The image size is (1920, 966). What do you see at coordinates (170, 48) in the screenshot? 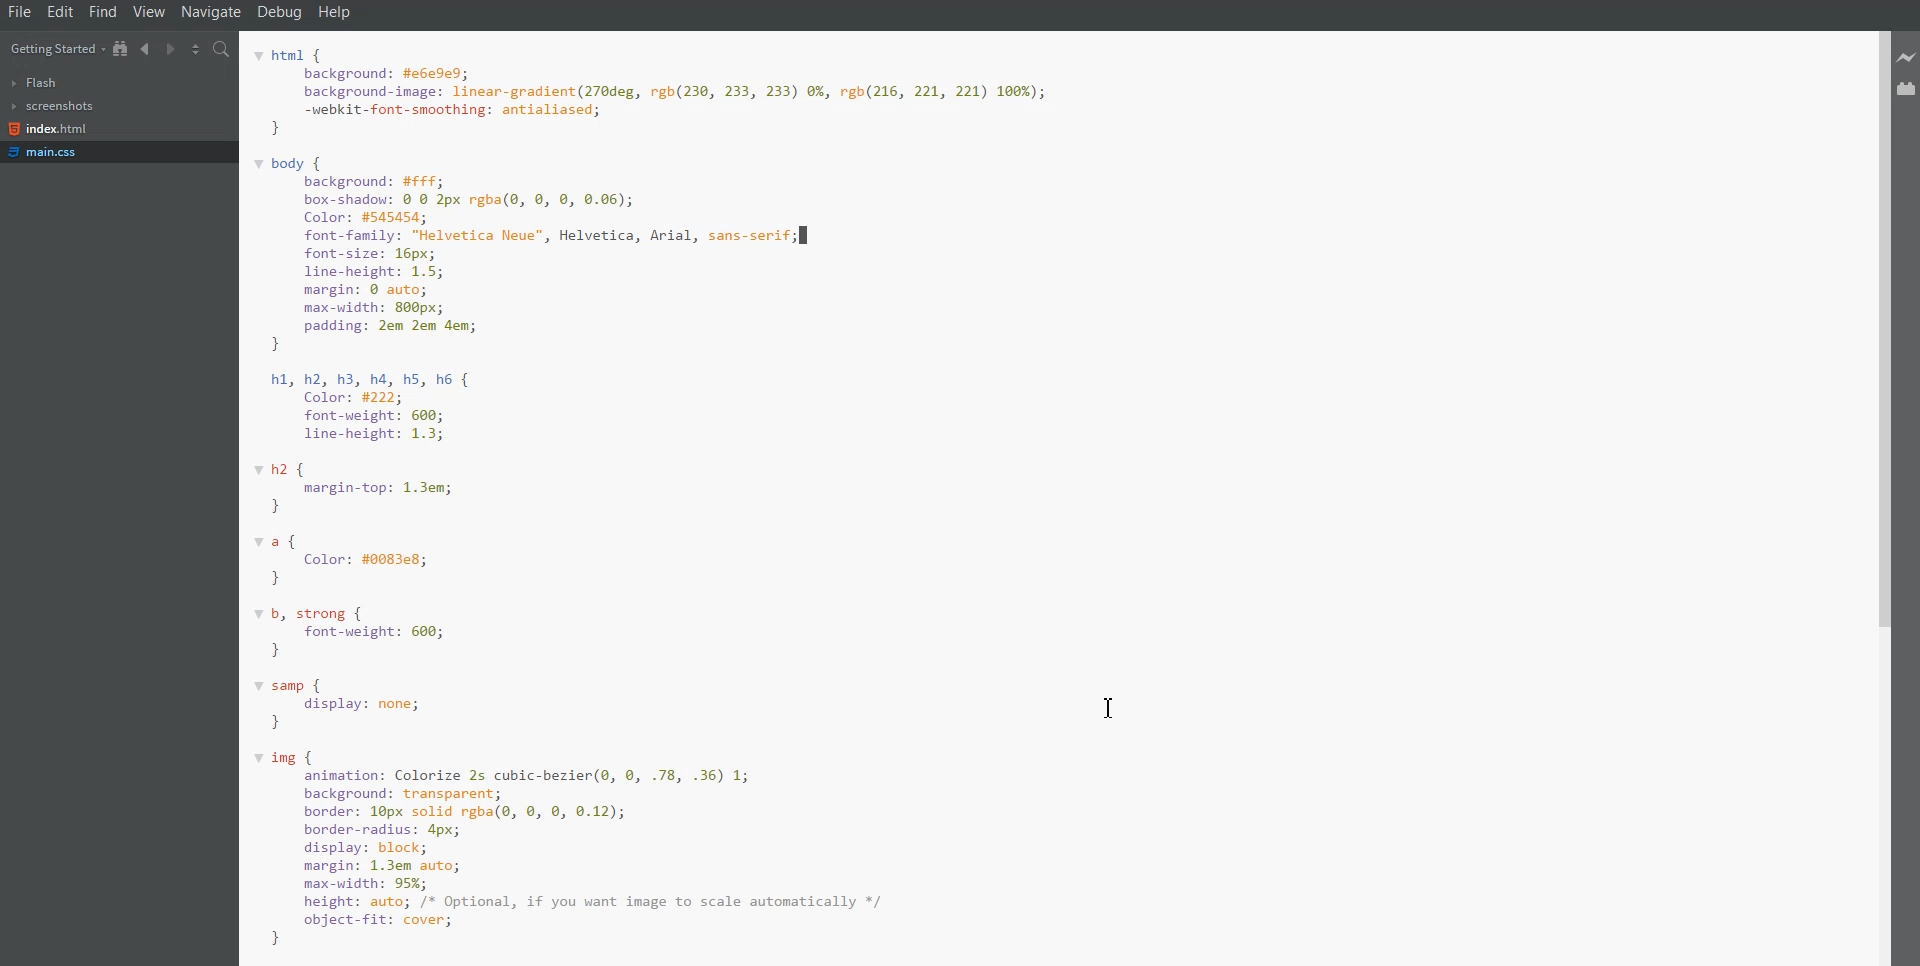
I see `Navigate Forwards` at bounding box center [170, 48].